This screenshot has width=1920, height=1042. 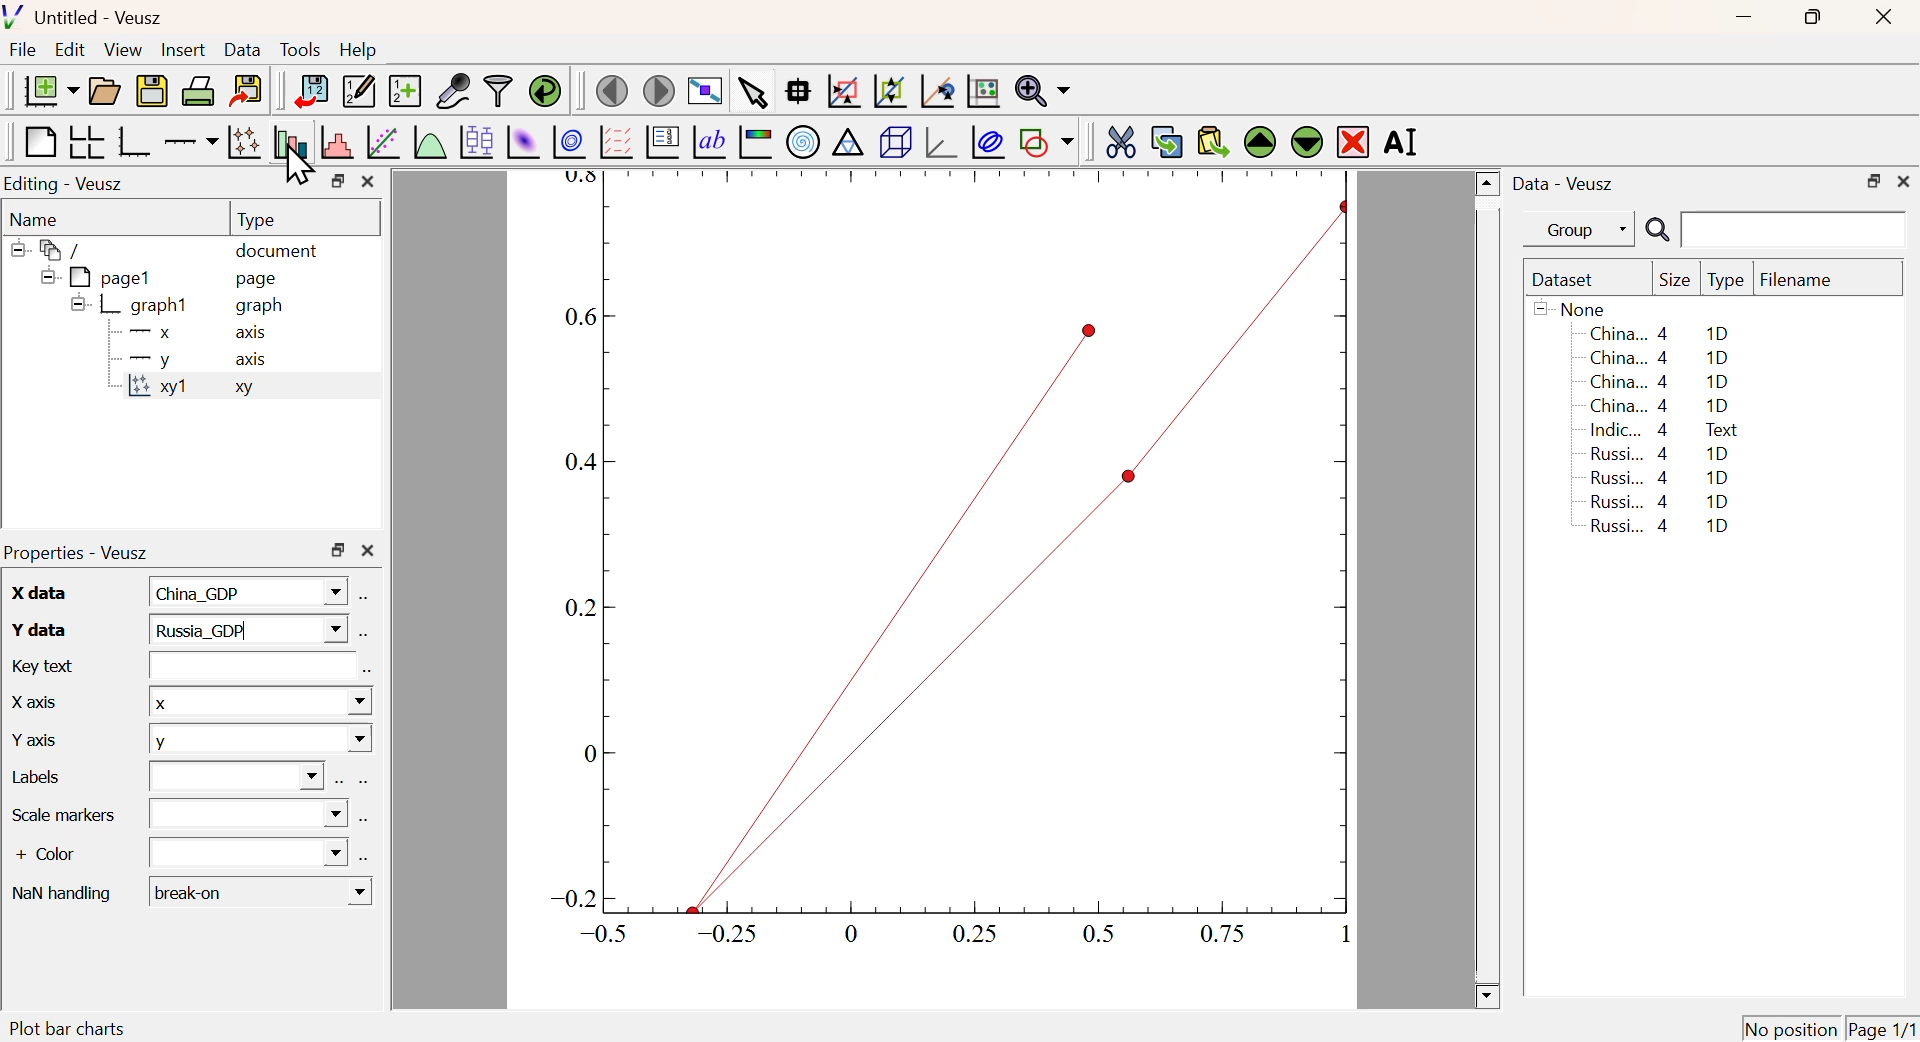 I want to click on /, so click(x=50, y=250).